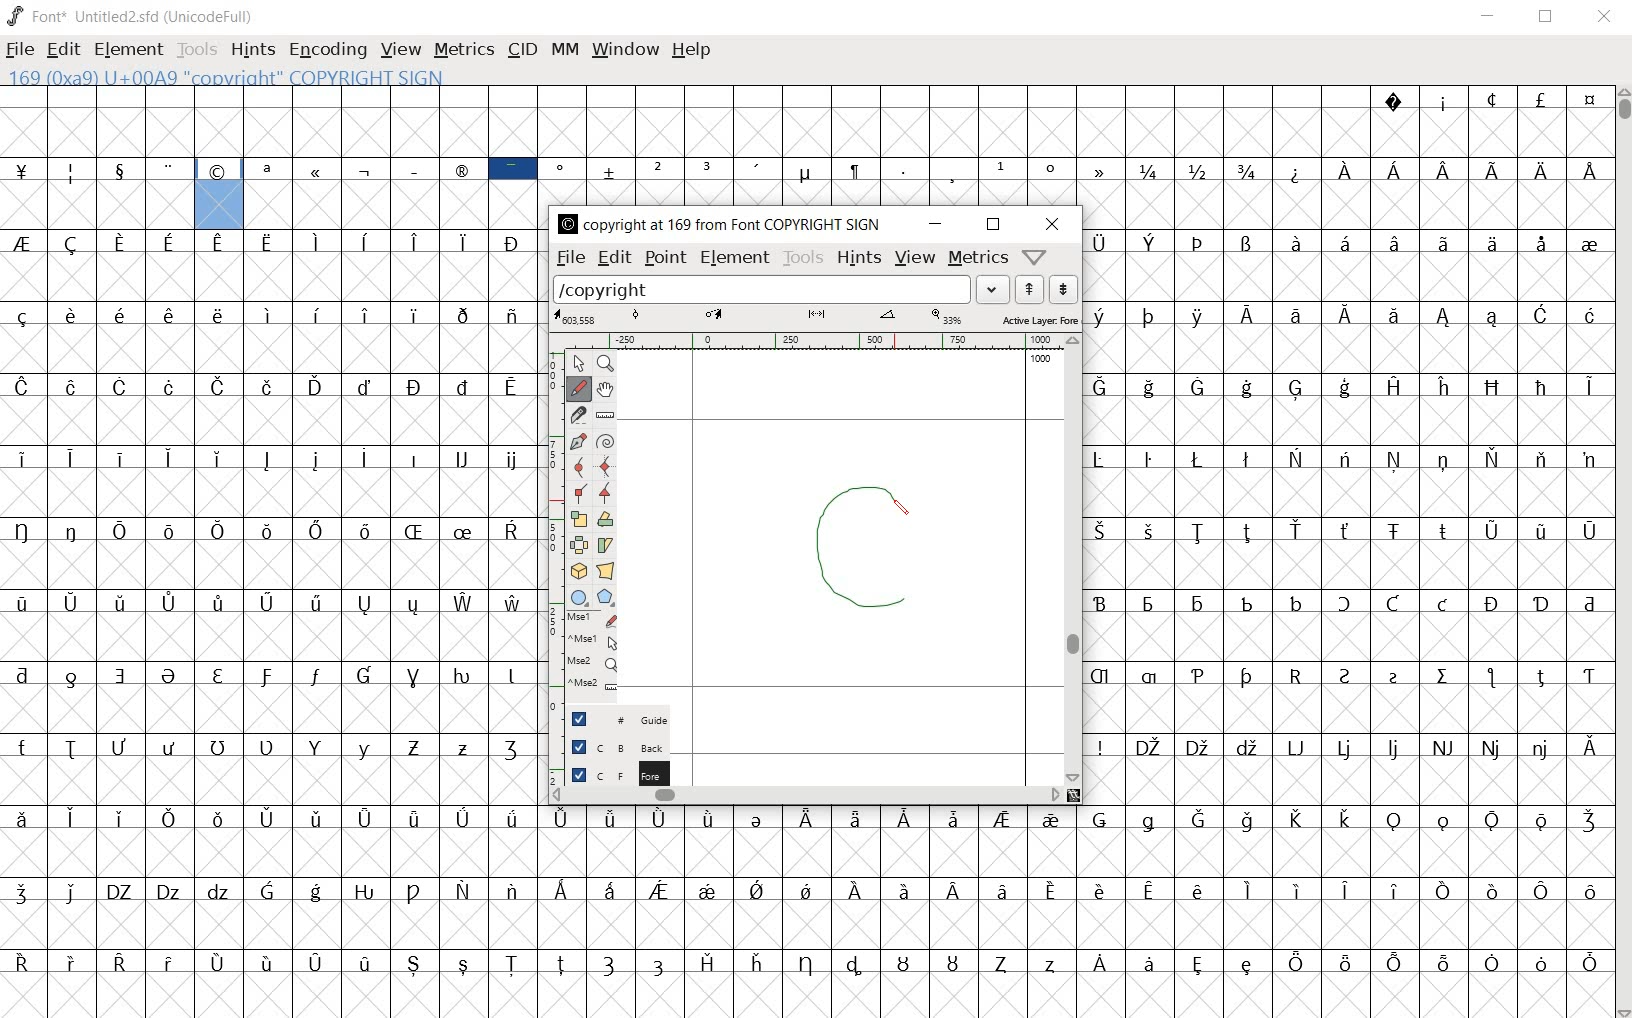 The height and width of the screenshot is (1018, 1632). I want to click on hints, so click(857, 257).